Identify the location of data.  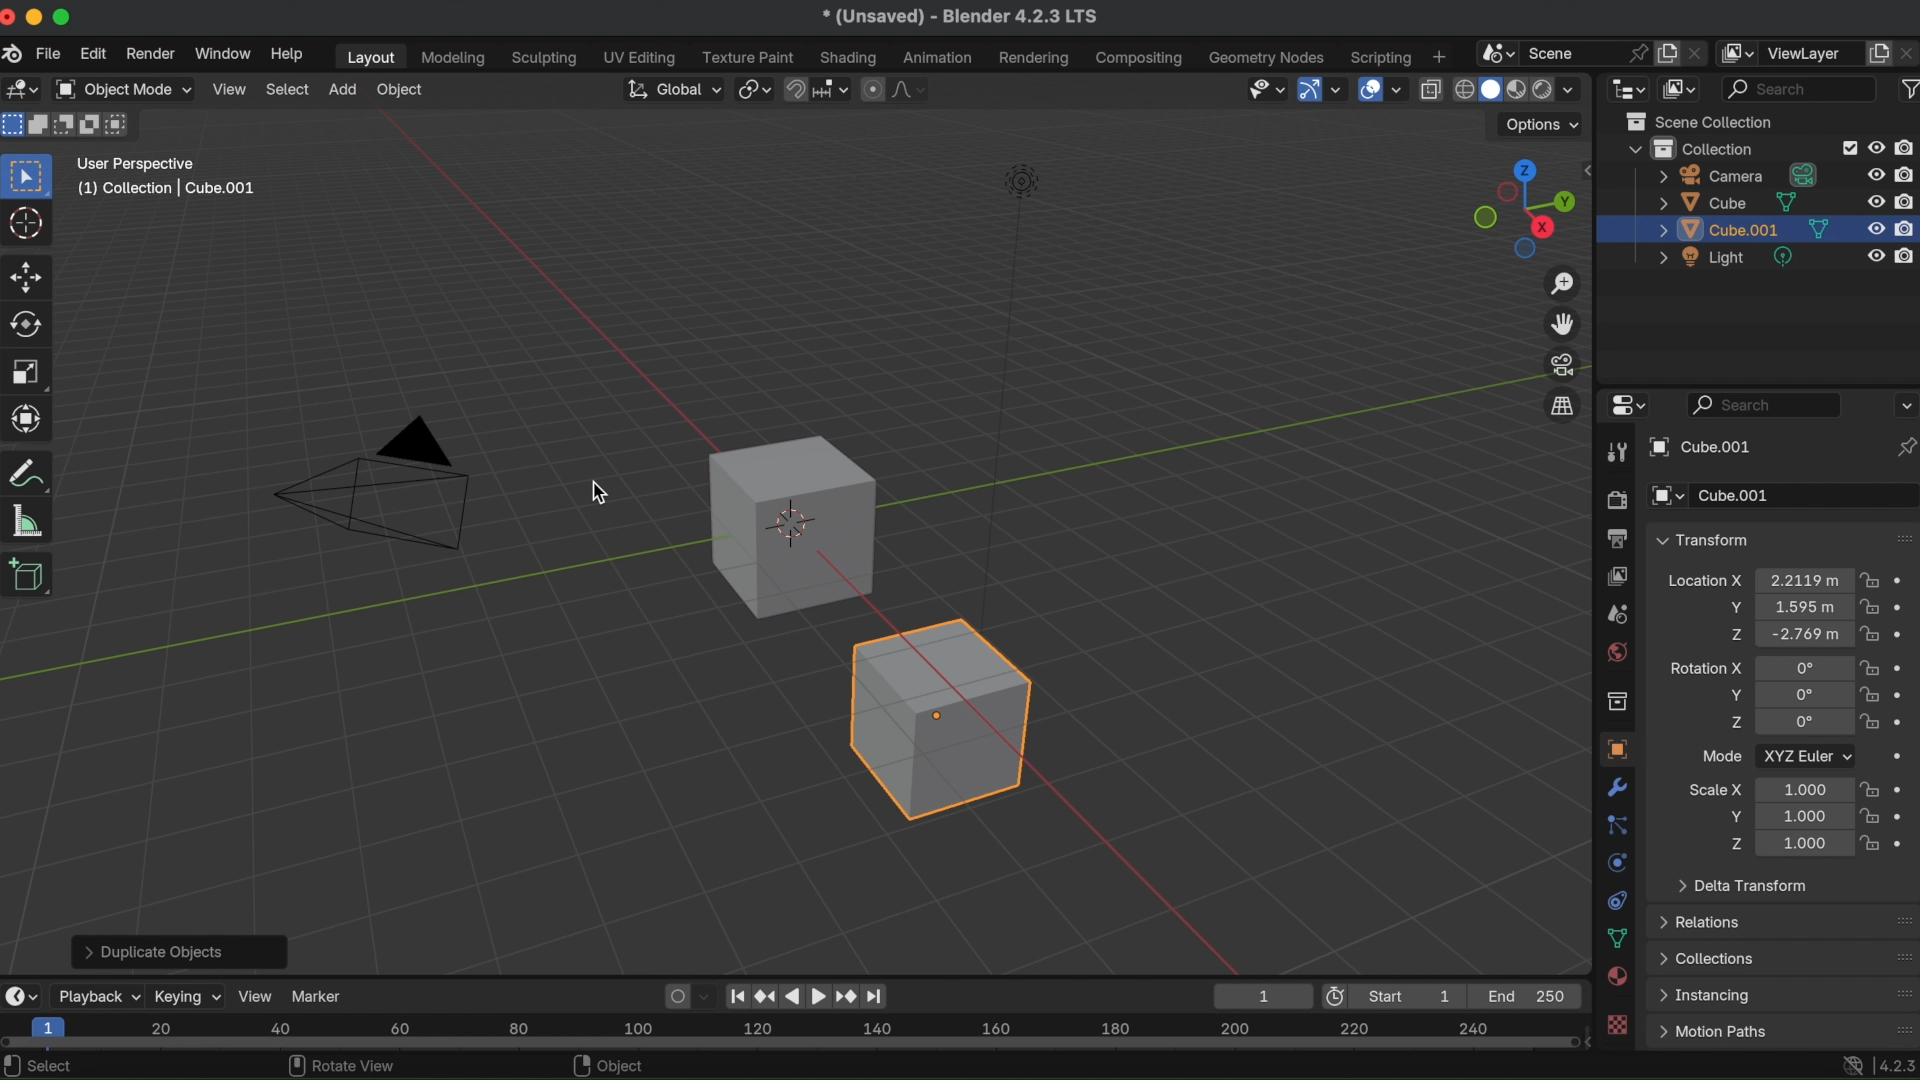
(1618, 938).